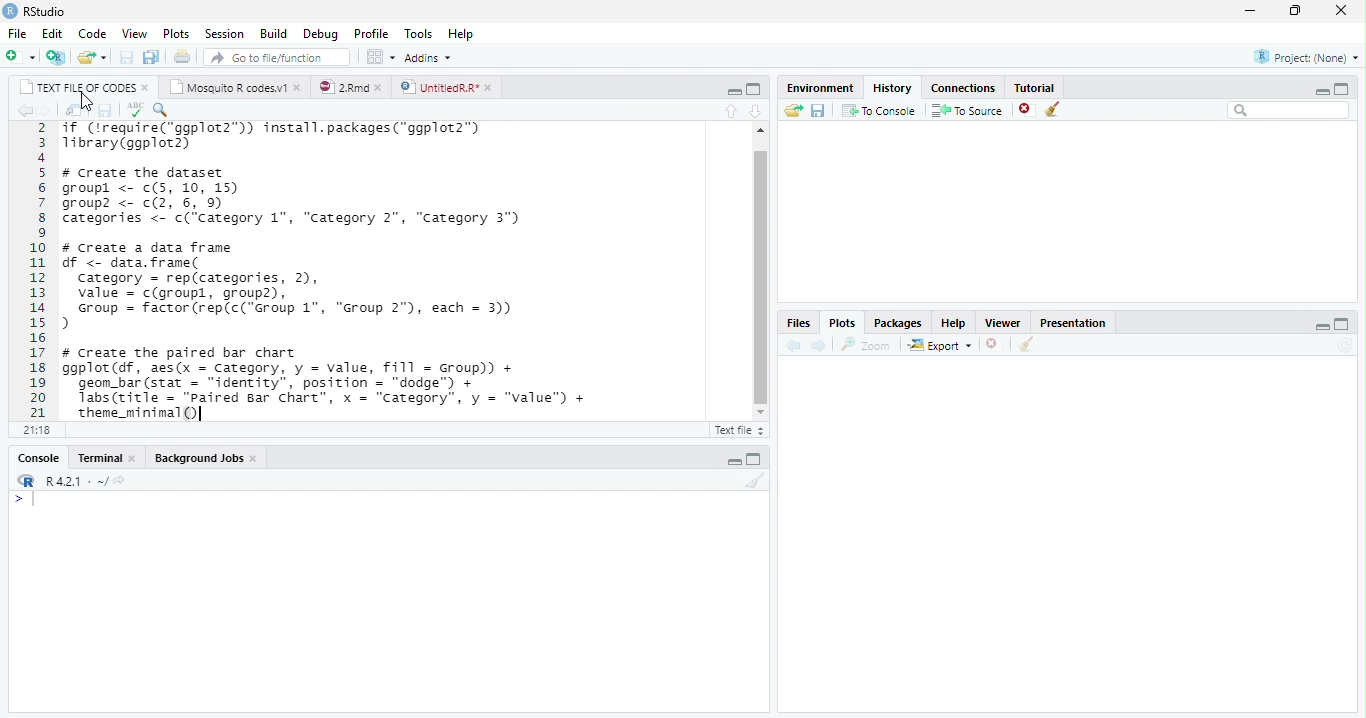 The width and height of the screenshot is (1366, 718). Describe the element at coordinates (730, 112) in the screenshot. I see `go to previous section` at that location.